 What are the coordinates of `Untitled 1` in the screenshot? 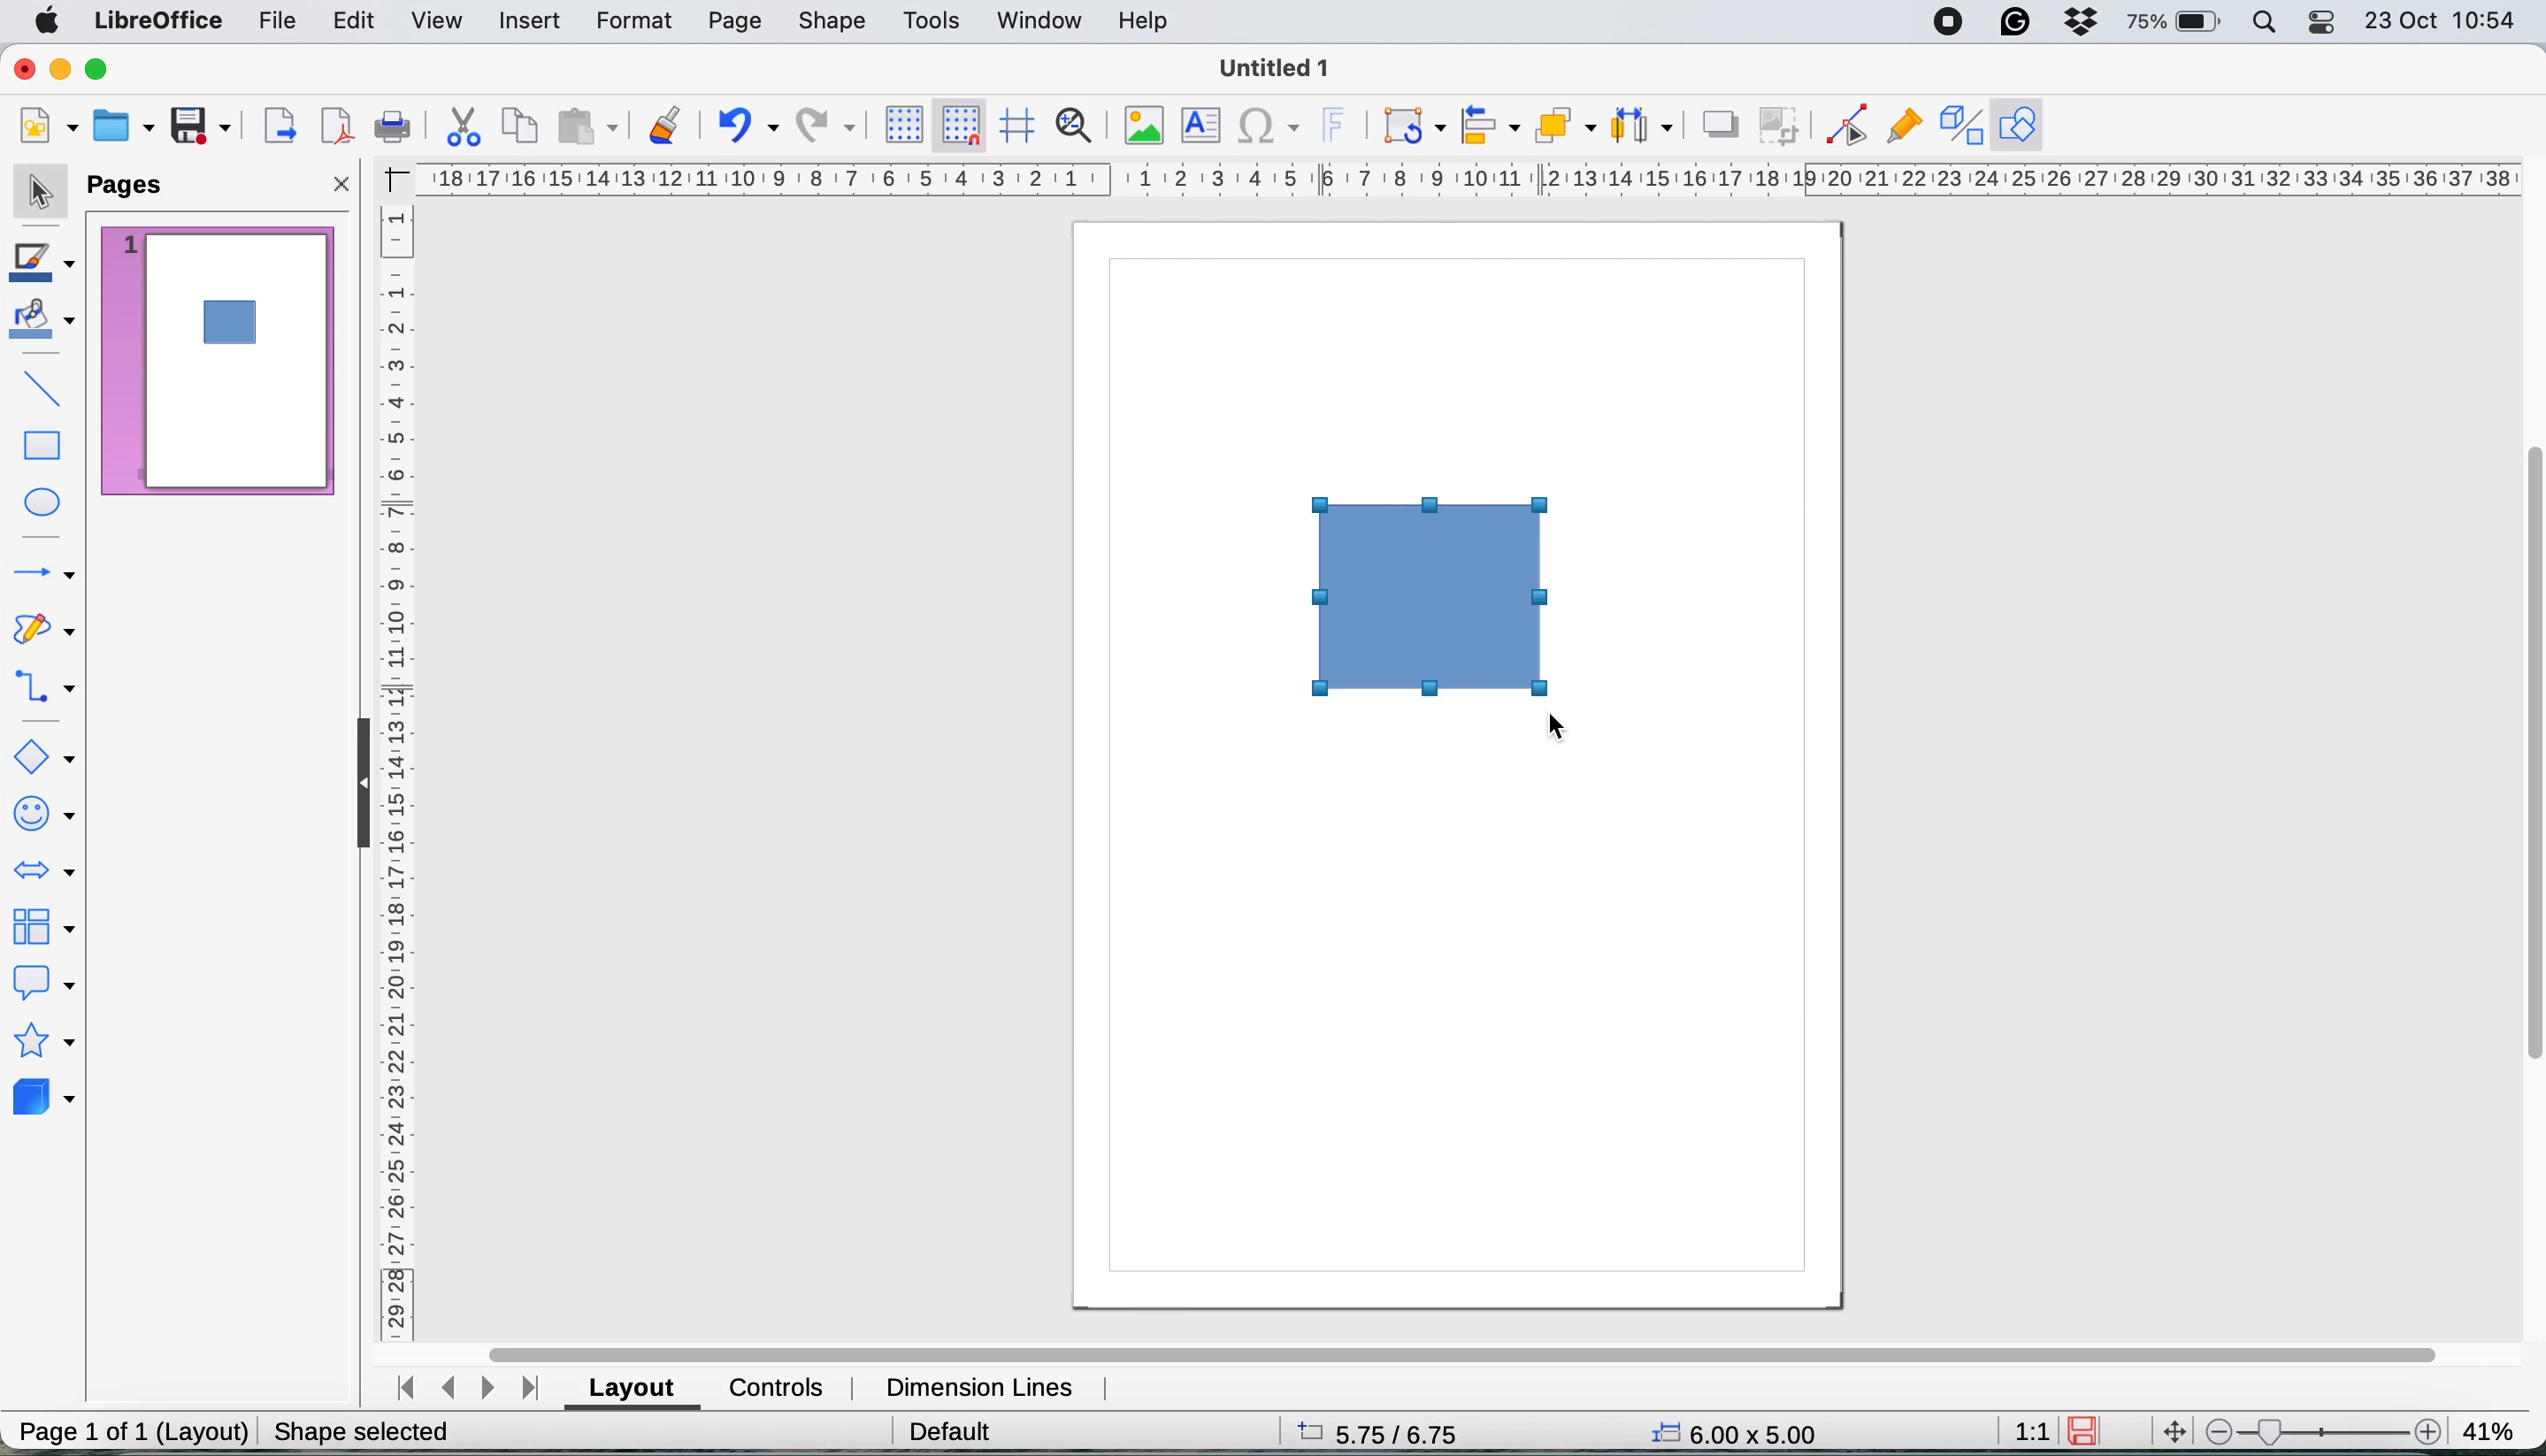 It's located at (1270, 70).